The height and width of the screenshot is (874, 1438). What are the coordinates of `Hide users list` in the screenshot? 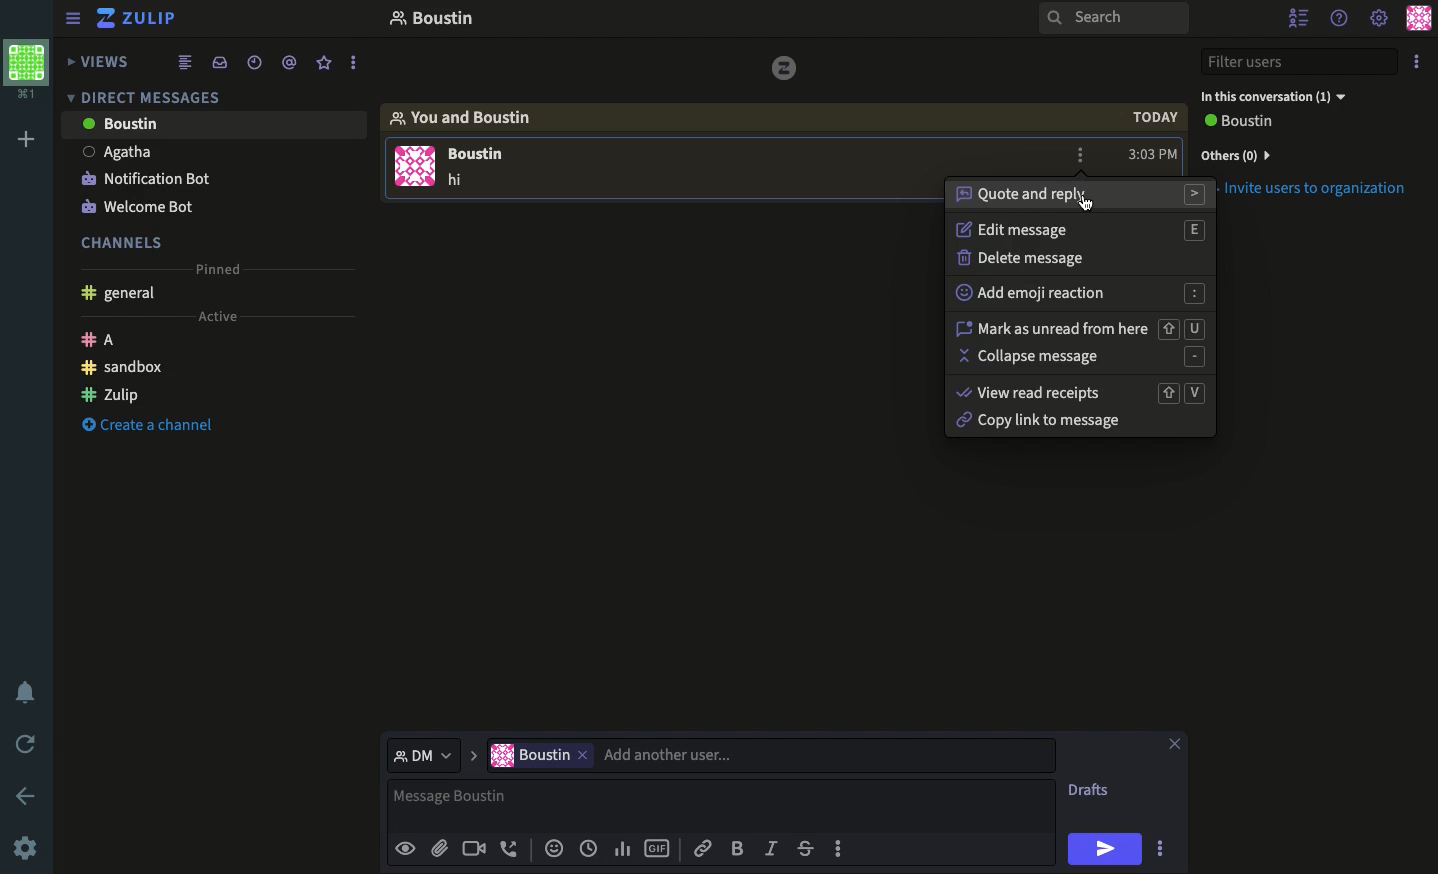 It's located at (1300, 17).